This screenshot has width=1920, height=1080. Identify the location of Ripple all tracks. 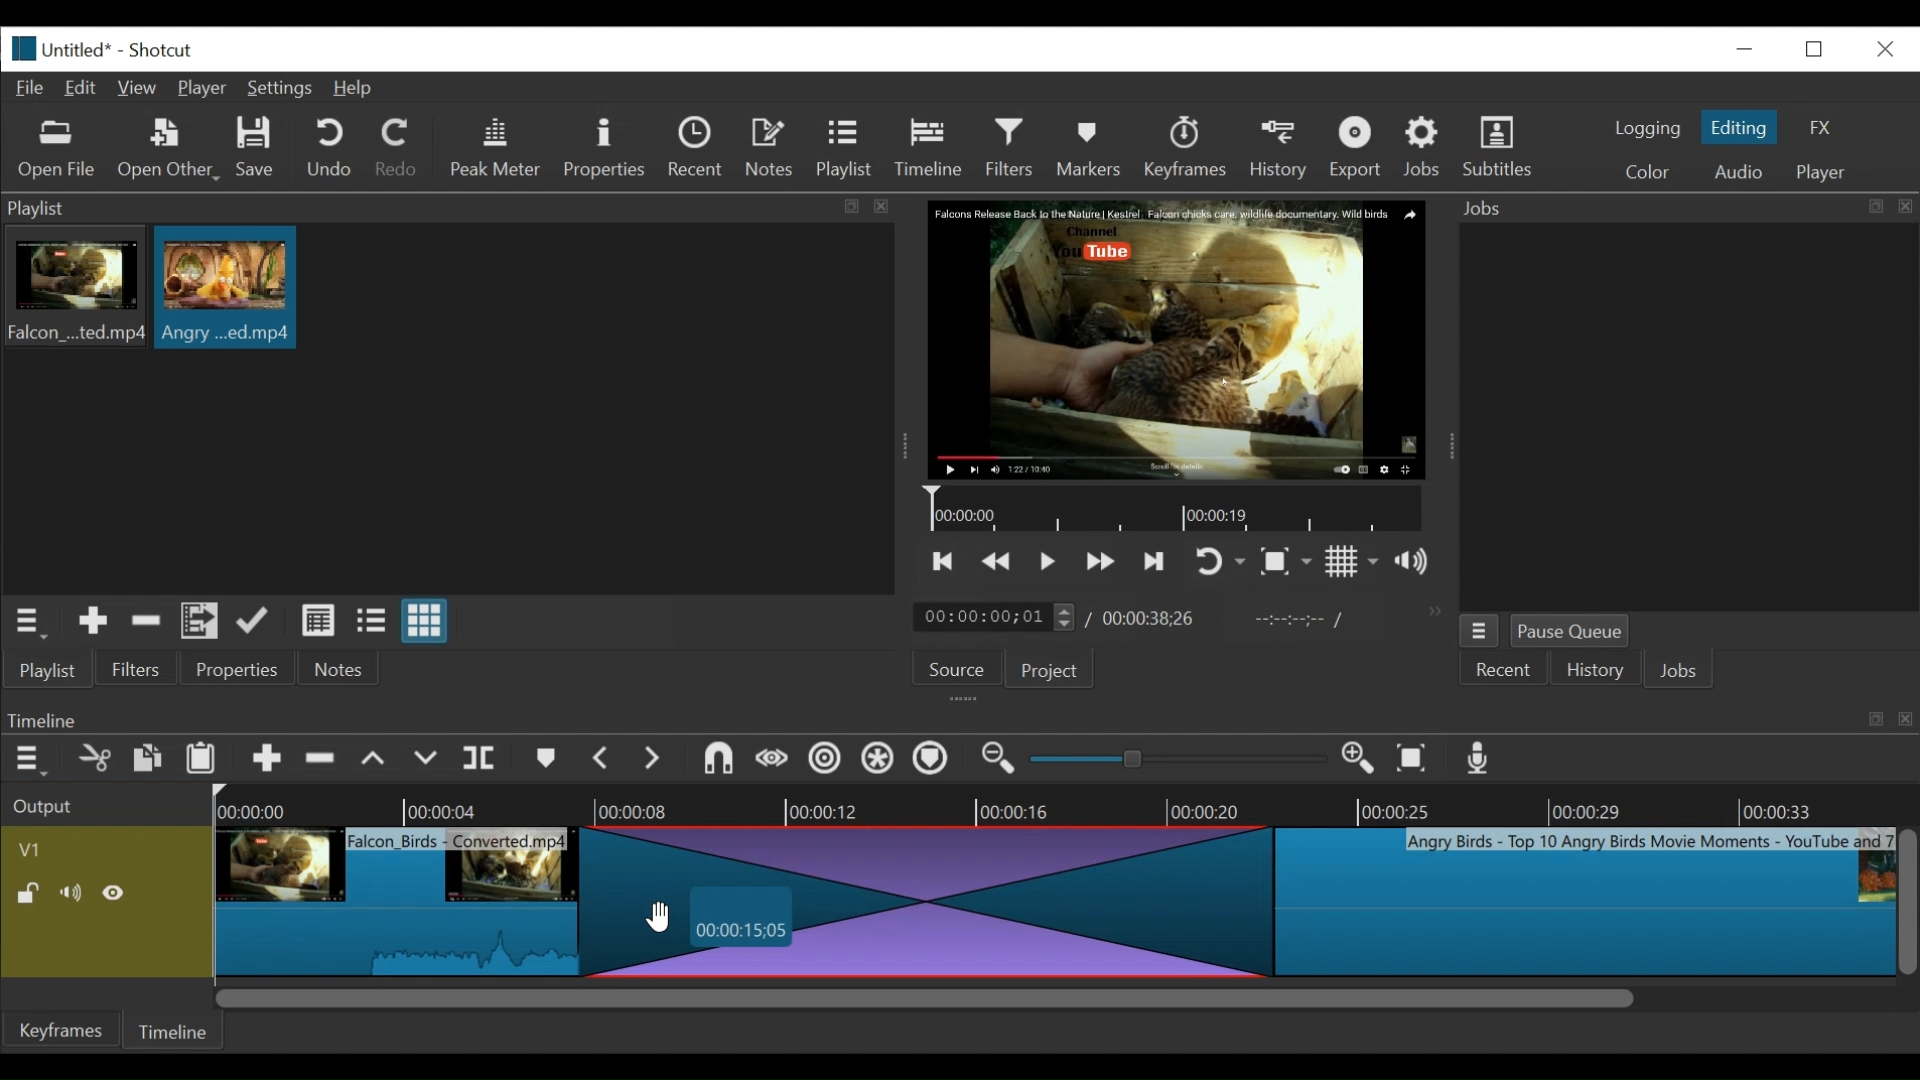
(877, 761).